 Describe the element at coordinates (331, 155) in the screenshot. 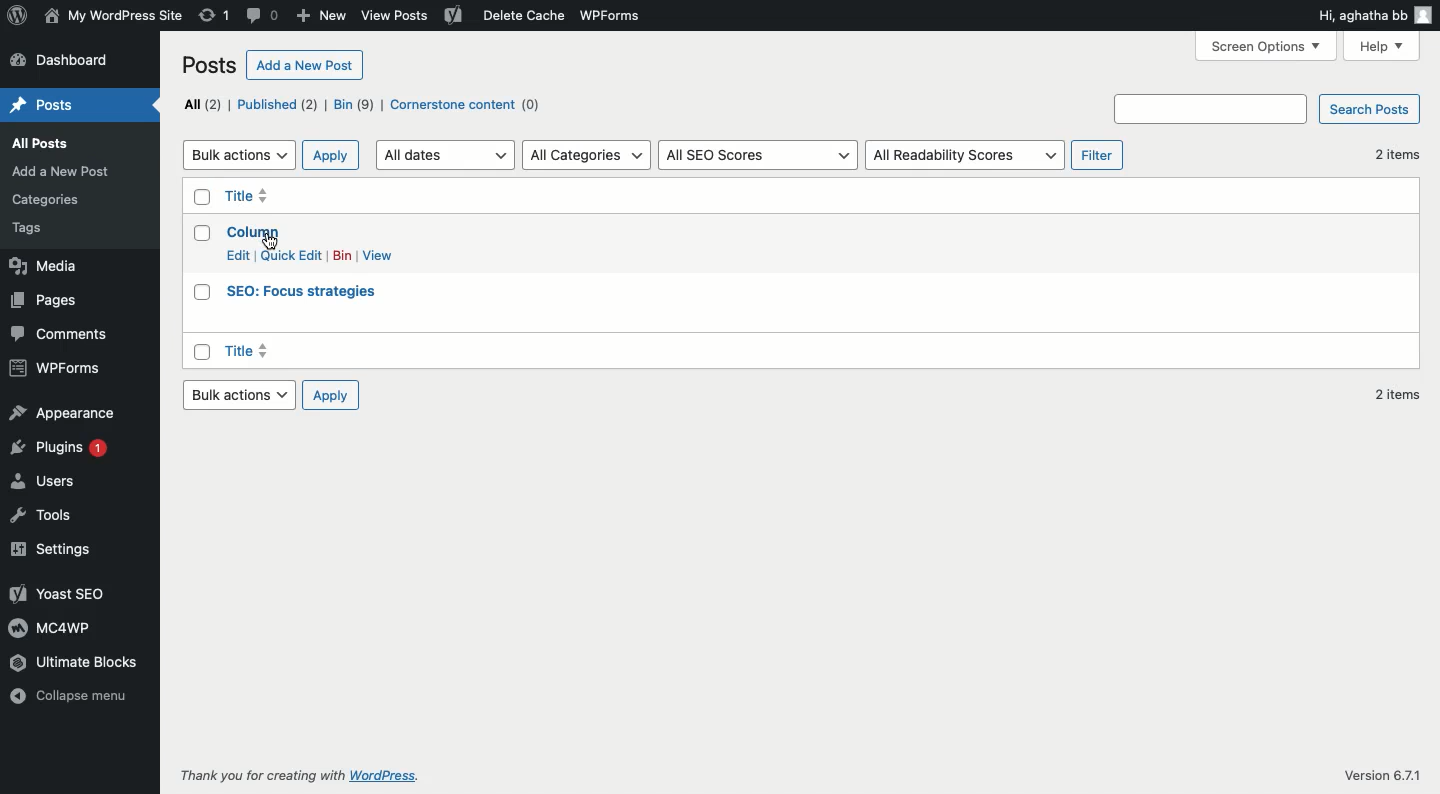

I see `Apply` at that location.